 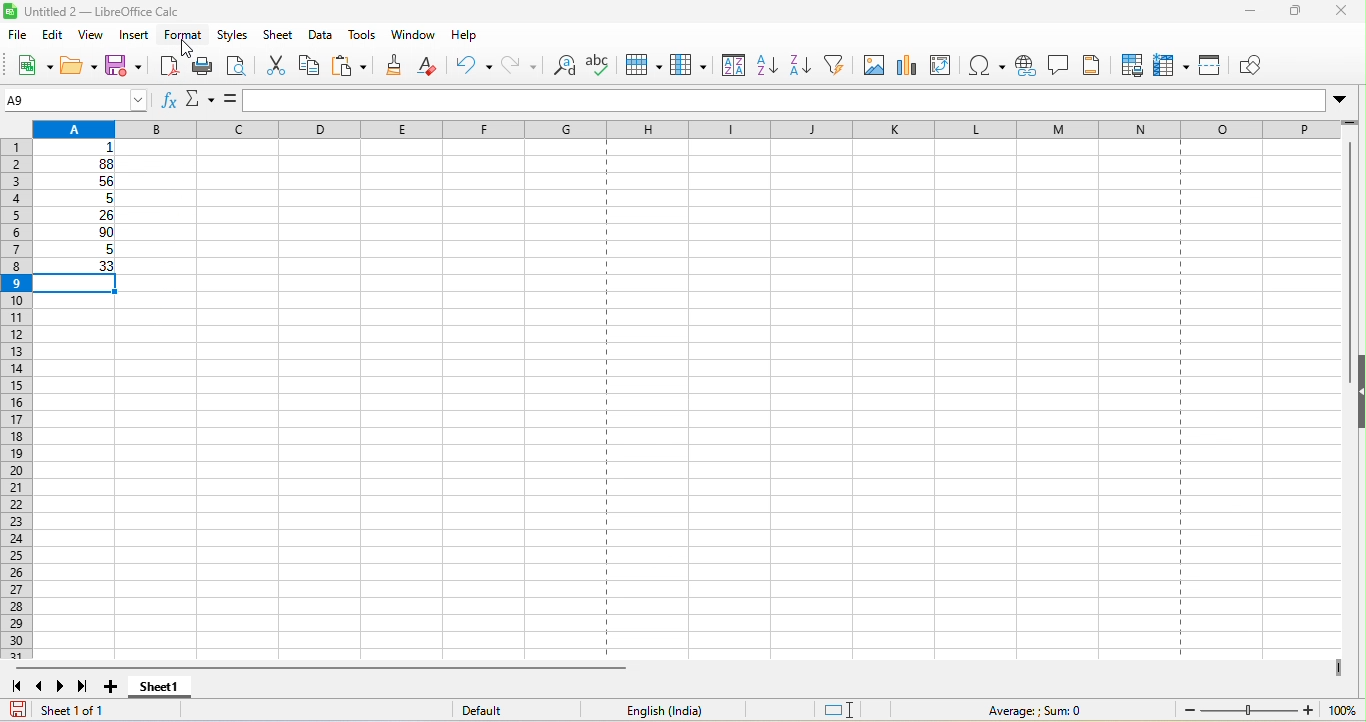 What do you see at coordinates (136, 36) in the screenshot?
I see `insert` at bounding box center [136, 36].